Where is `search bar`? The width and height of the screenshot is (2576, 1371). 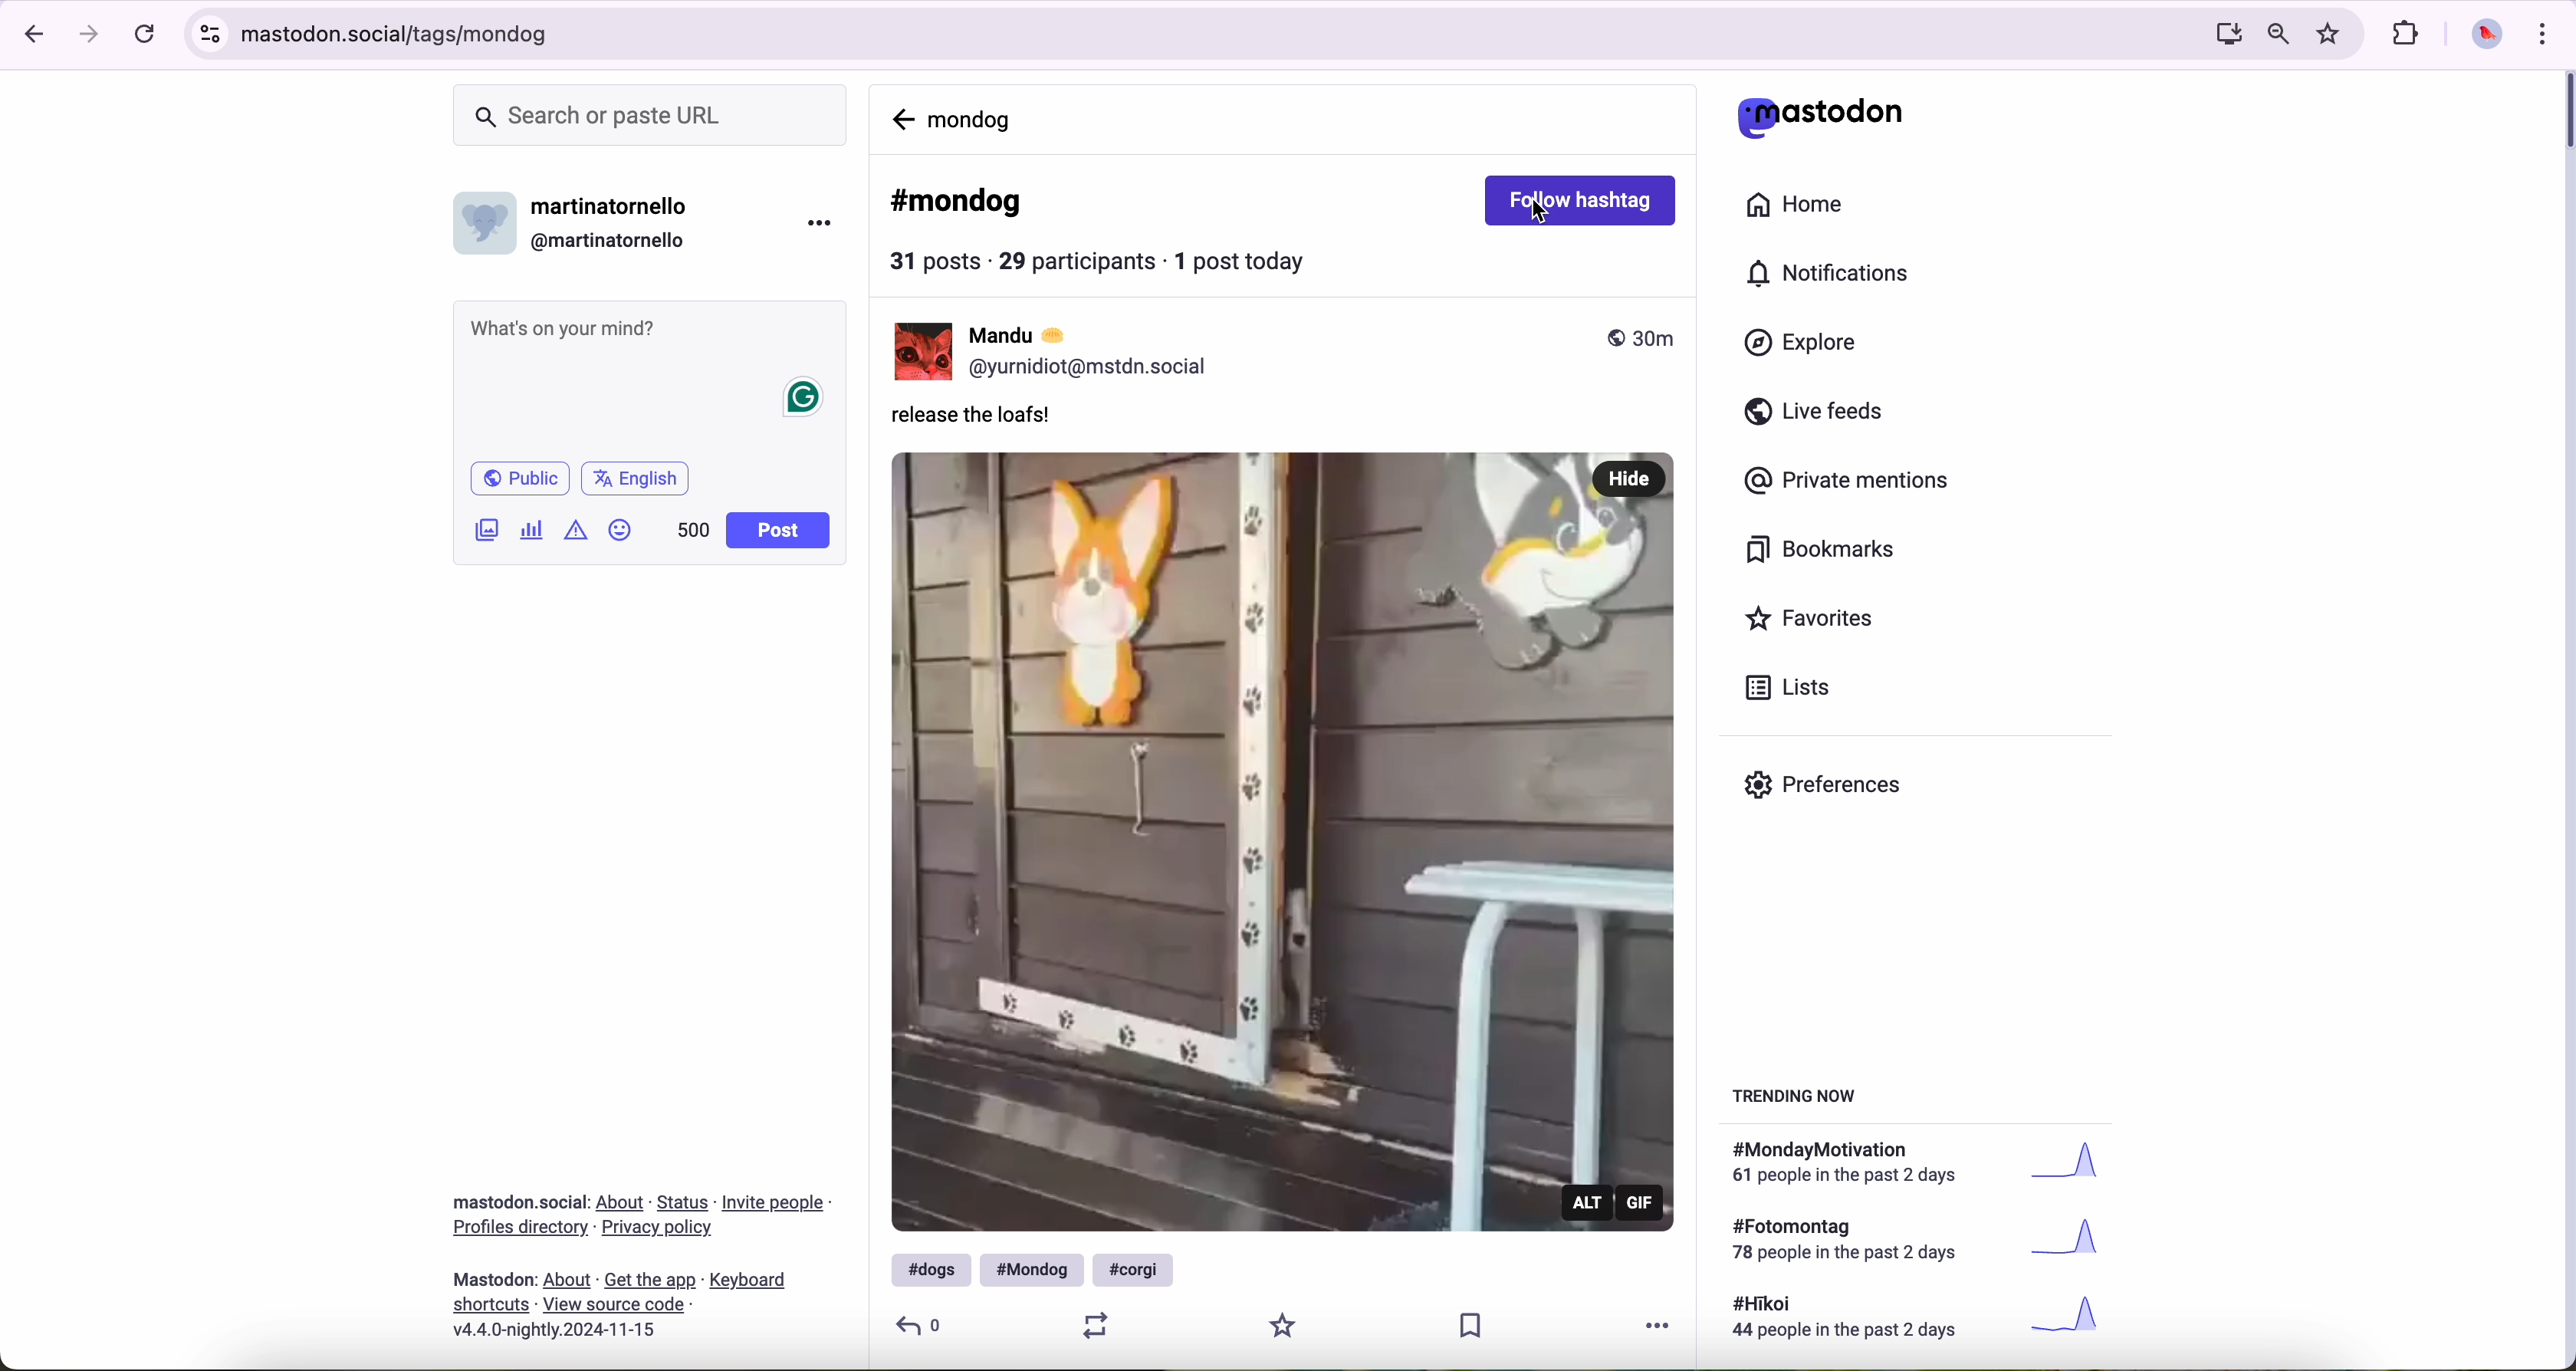 search bar is located at coordinates (655, 115).